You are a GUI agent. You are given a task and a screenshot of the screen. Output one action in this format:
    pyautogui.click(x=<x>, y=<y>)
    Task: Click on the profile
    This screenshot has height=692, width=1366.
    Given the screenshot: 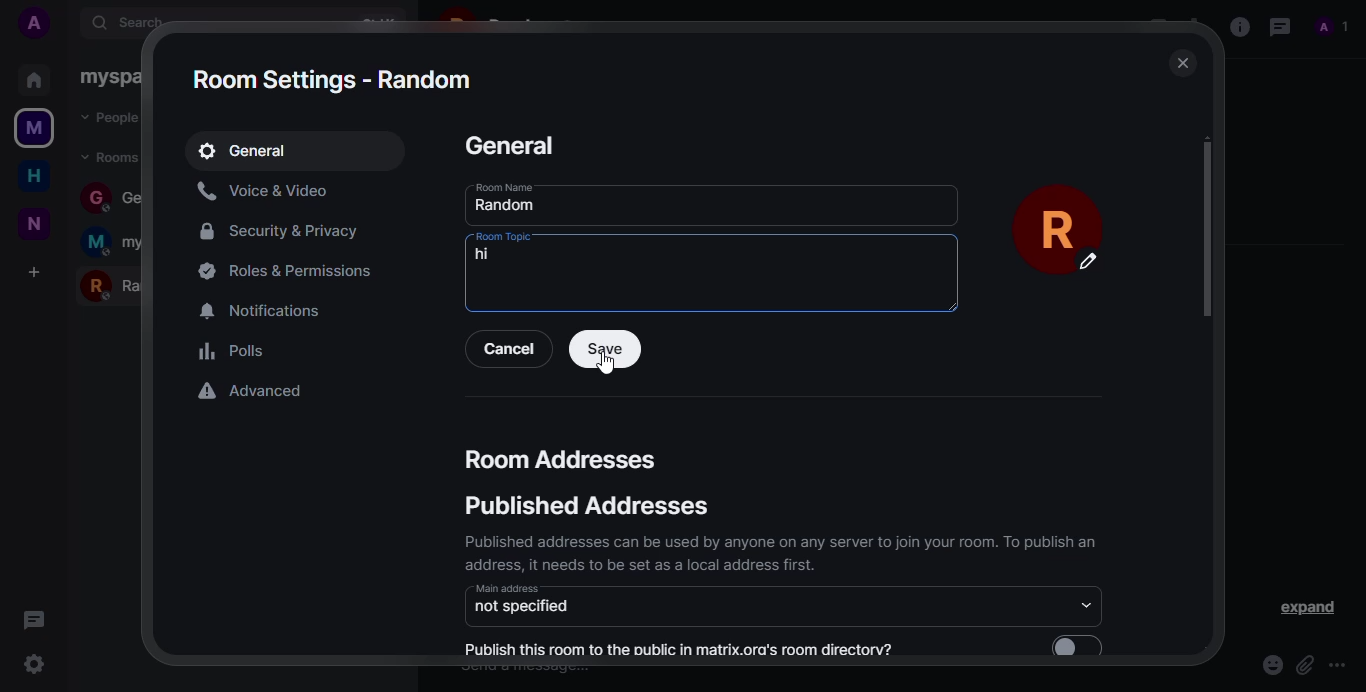 What is the action you would take?
    pyautogui.click(x=1332, y=29)
    